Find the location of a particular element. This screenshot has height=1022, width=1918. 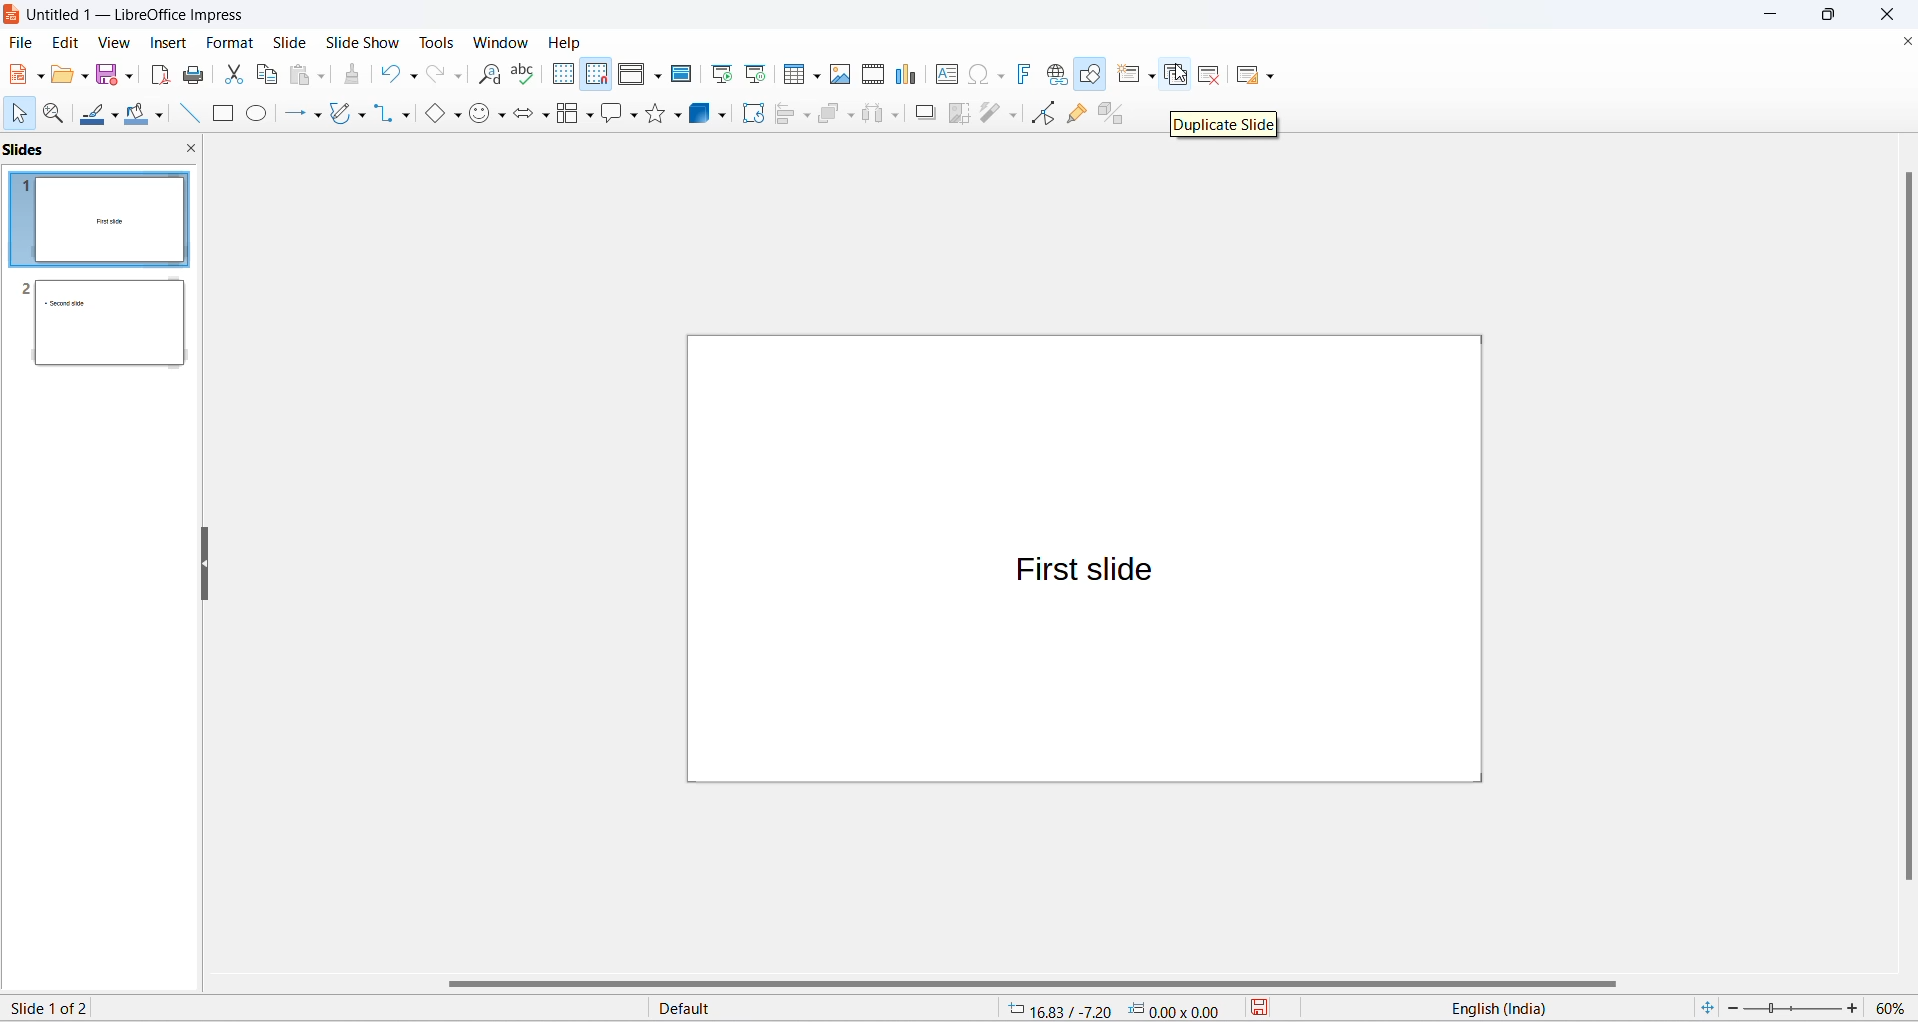

delete slide is located at coordinates (1210, 76).